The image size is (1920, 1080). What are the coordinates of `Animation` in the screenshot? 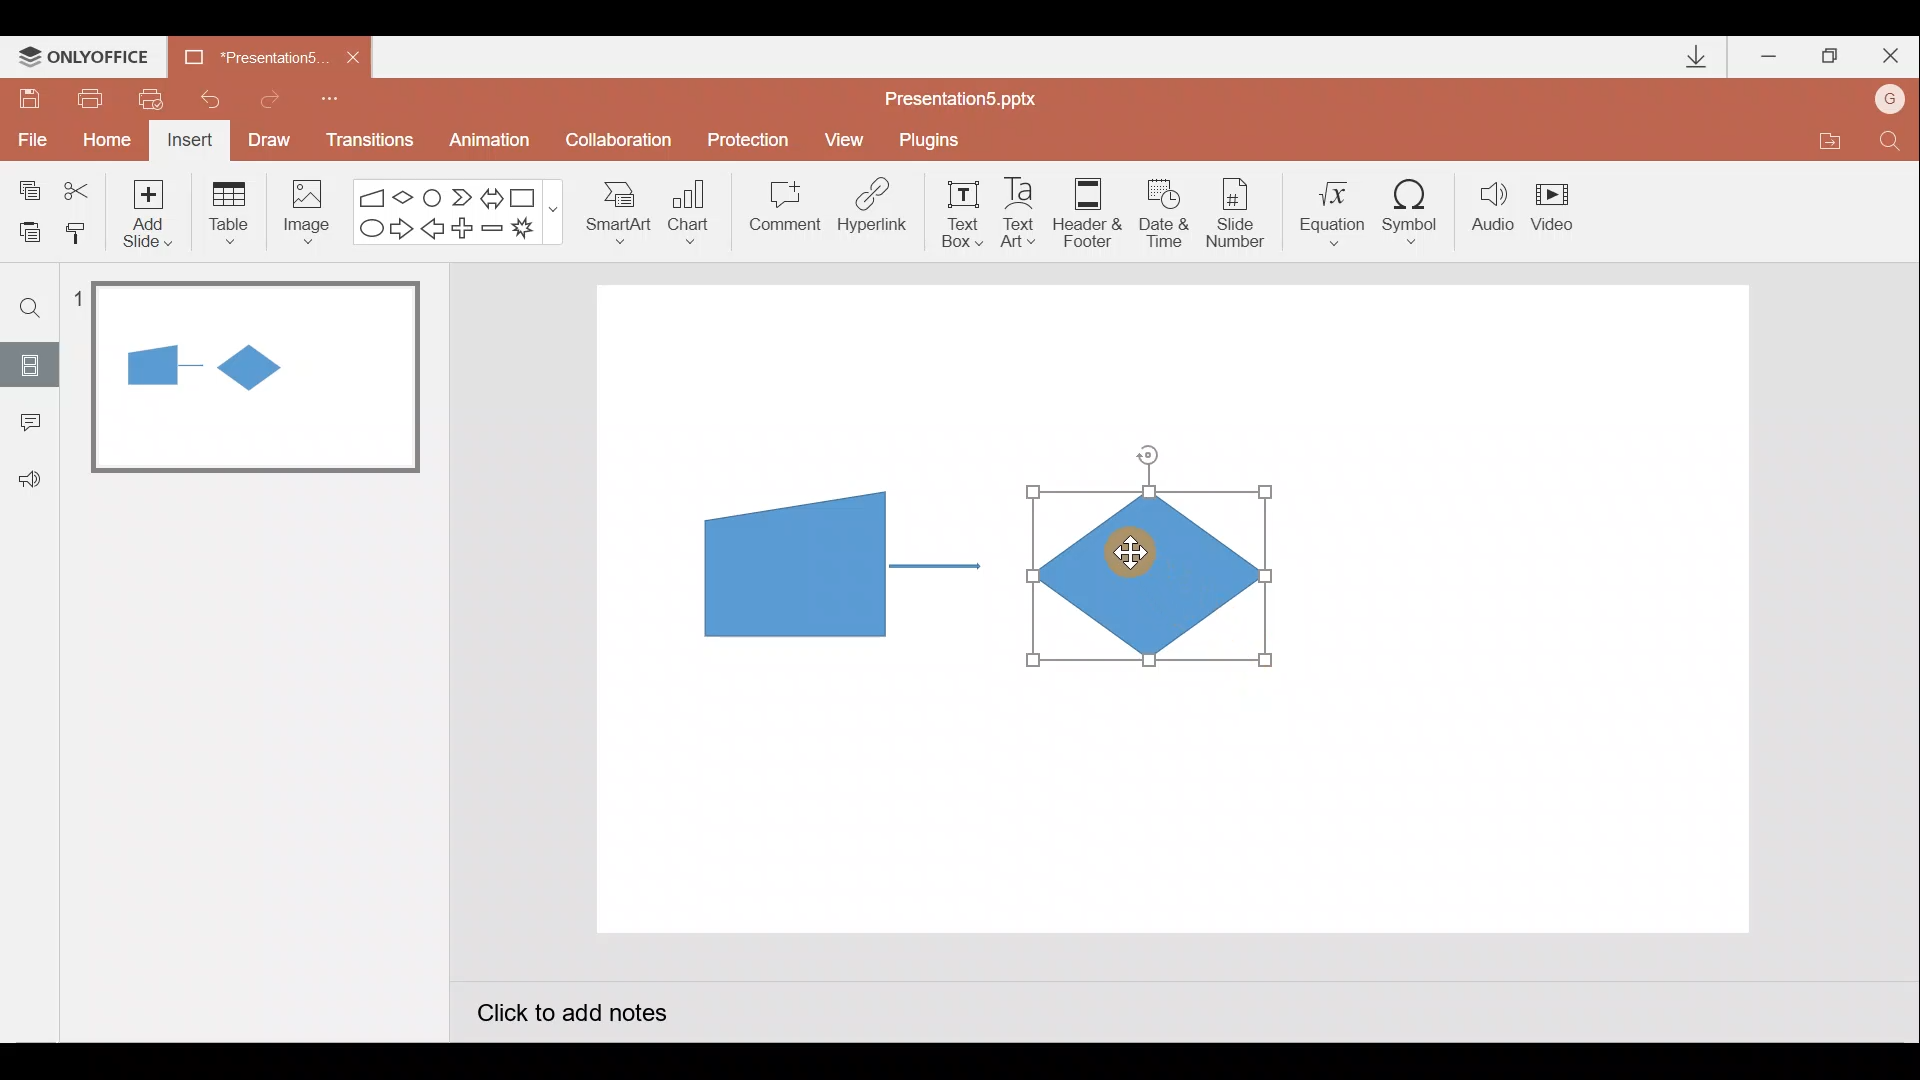 It's located at (492, 143).